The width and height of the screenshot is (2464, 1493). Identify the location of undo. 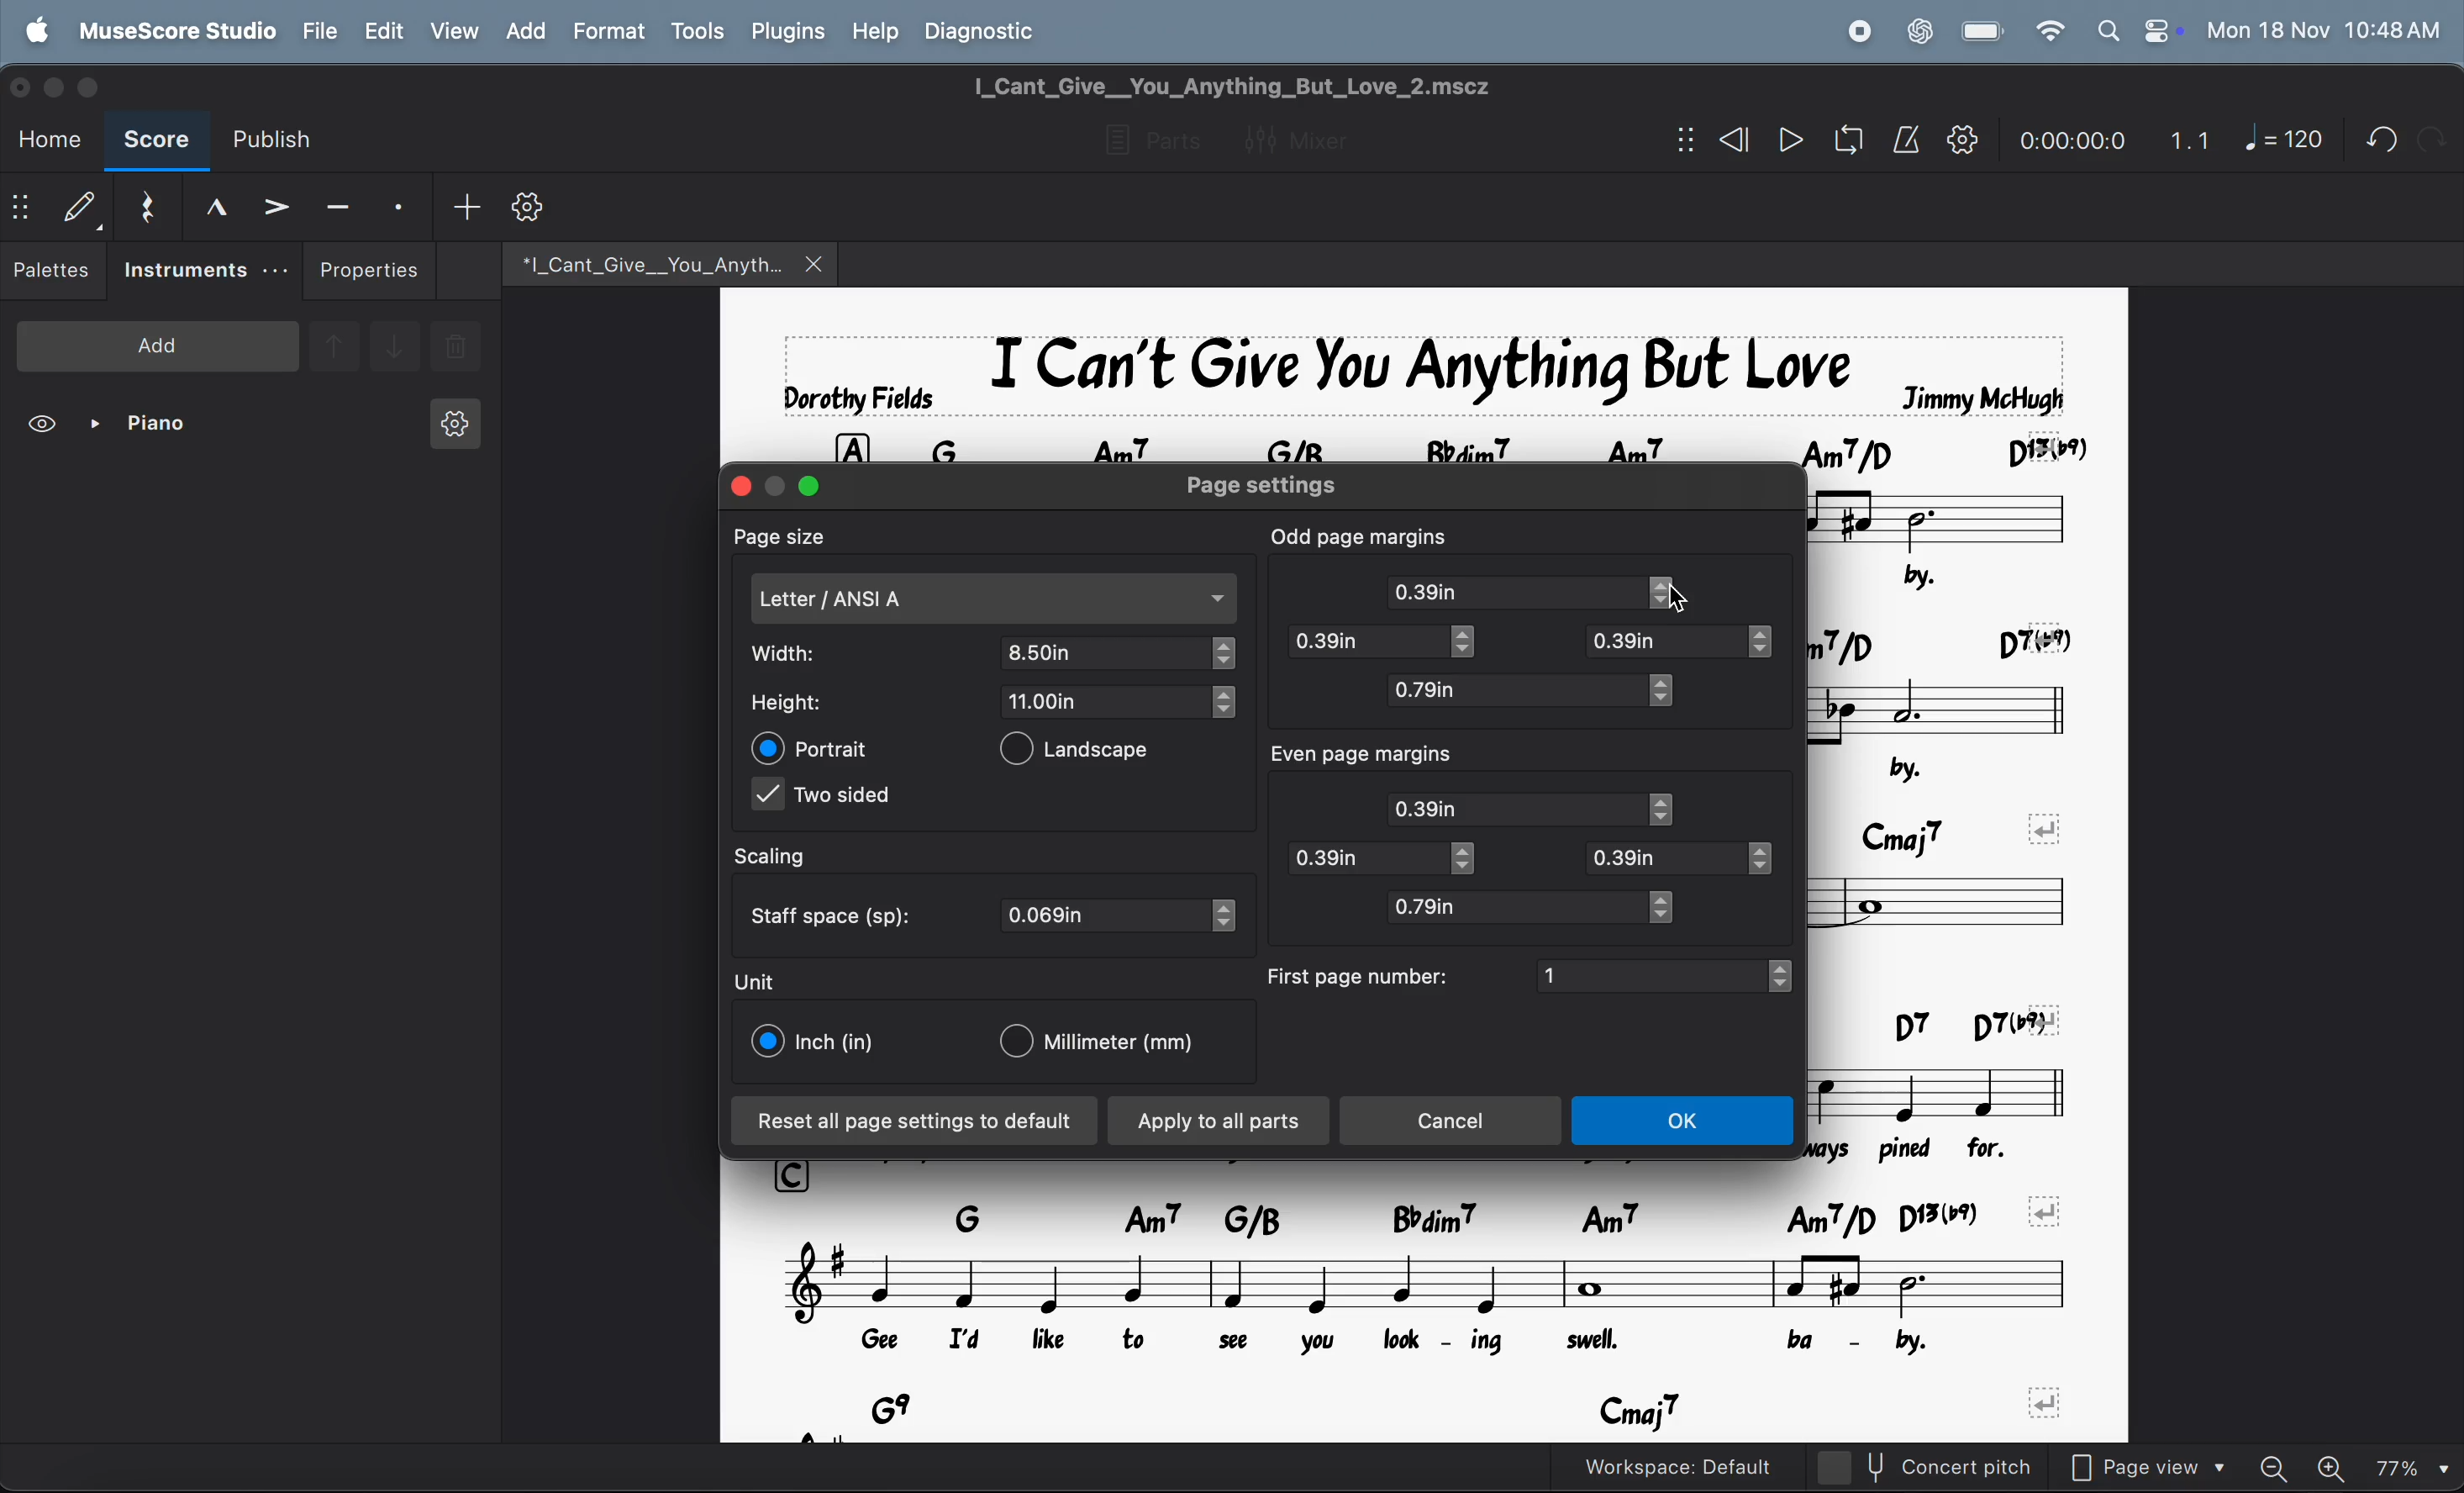
(2431, 138).